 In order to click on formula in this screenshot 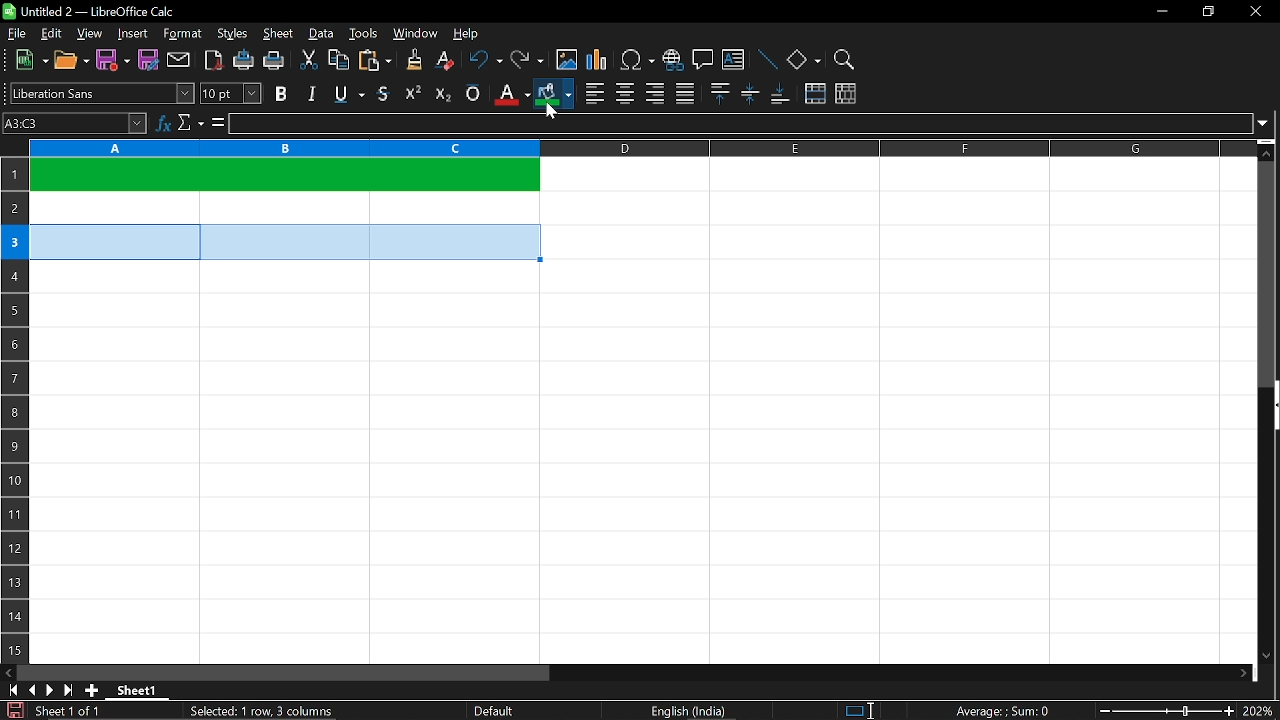, I will do `click(216, 123)`.